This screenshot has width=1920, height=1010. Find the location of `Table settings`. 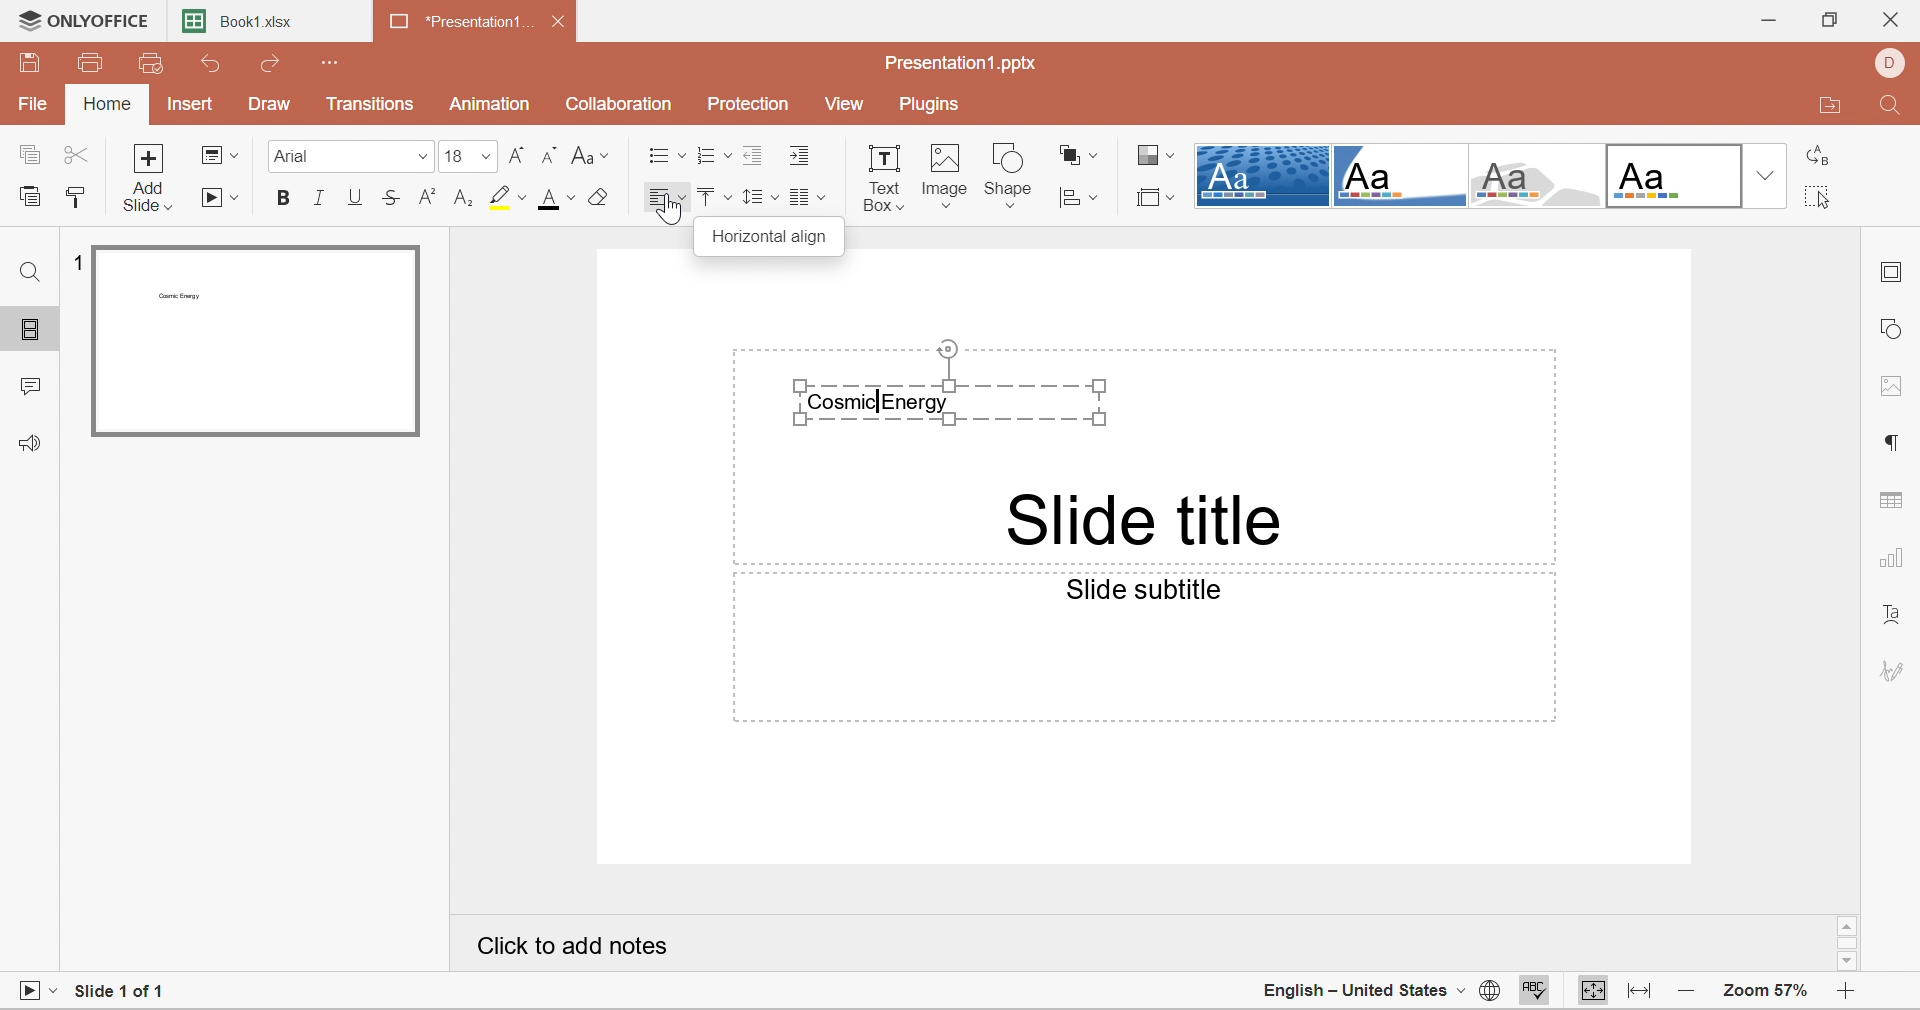

Table settings is located at coordinates (1895, 501).